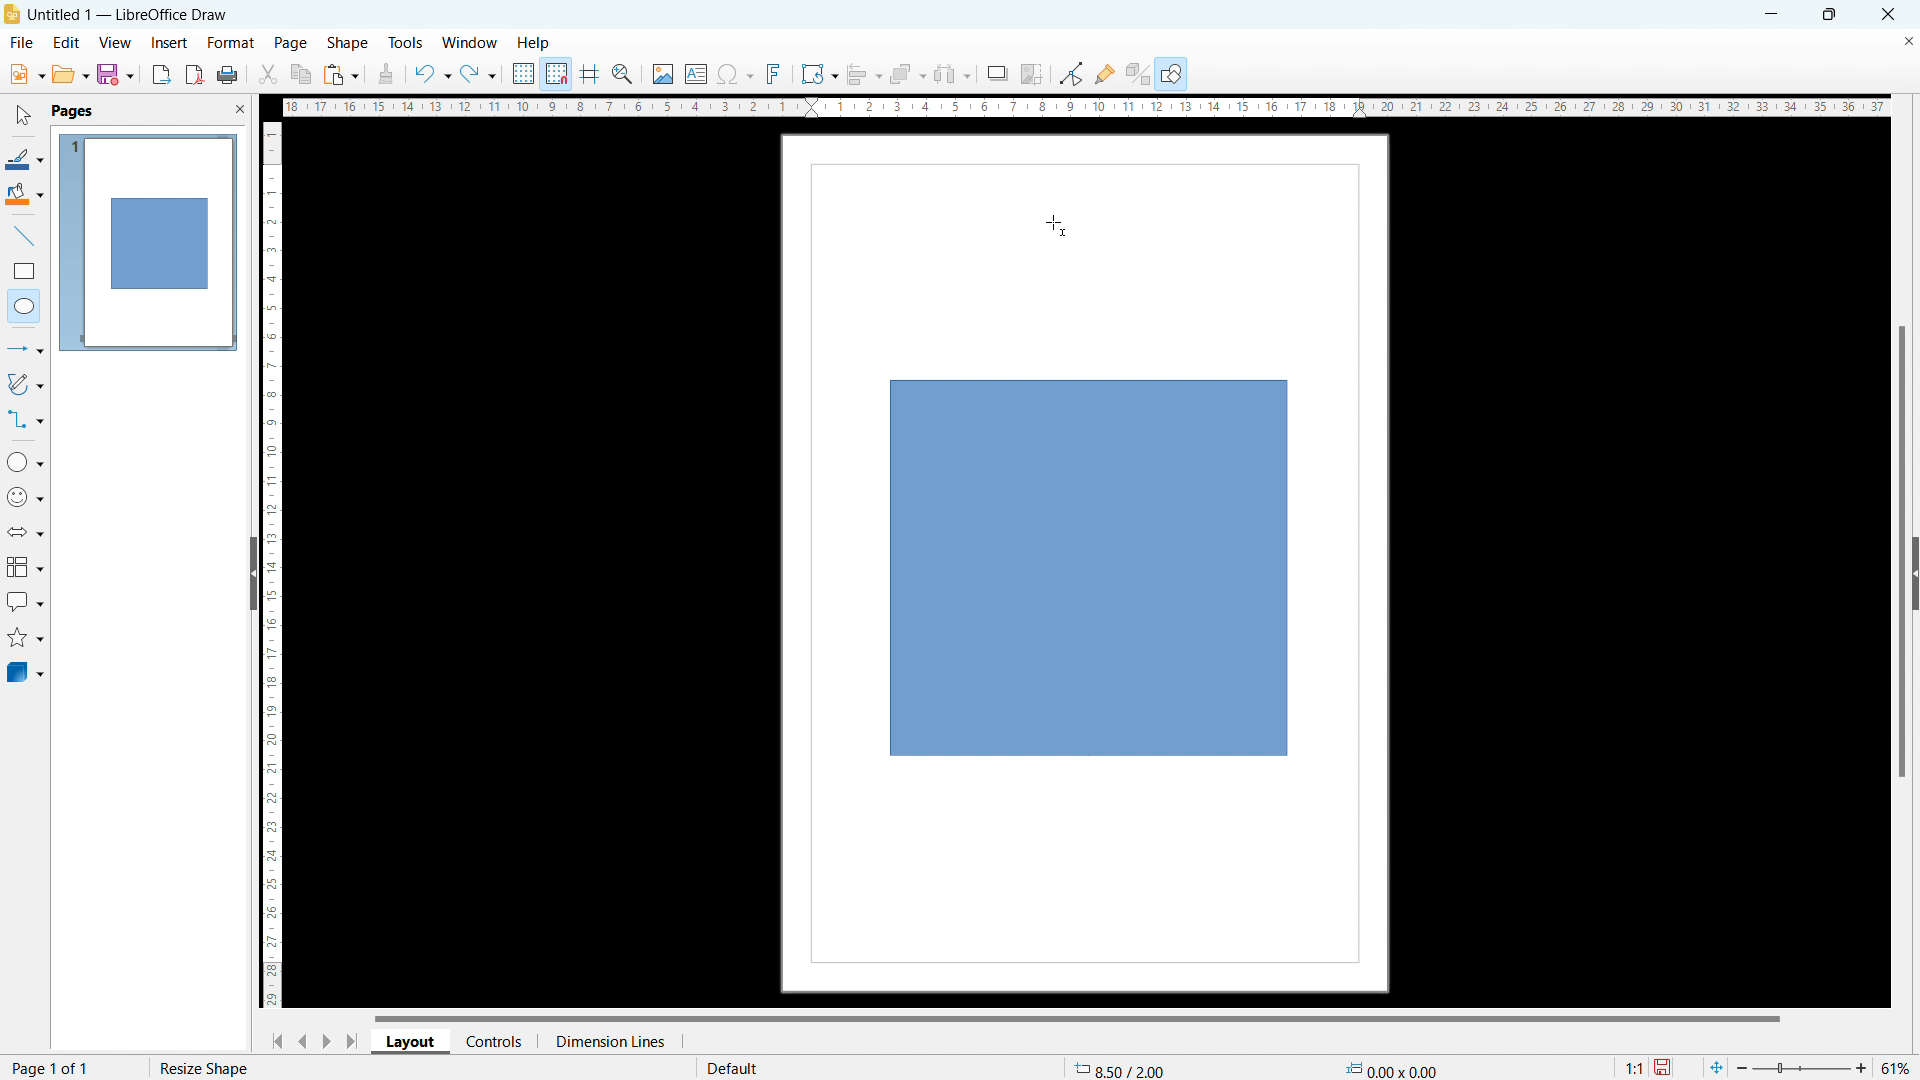  I want to click on layout, so click(411, 1042).